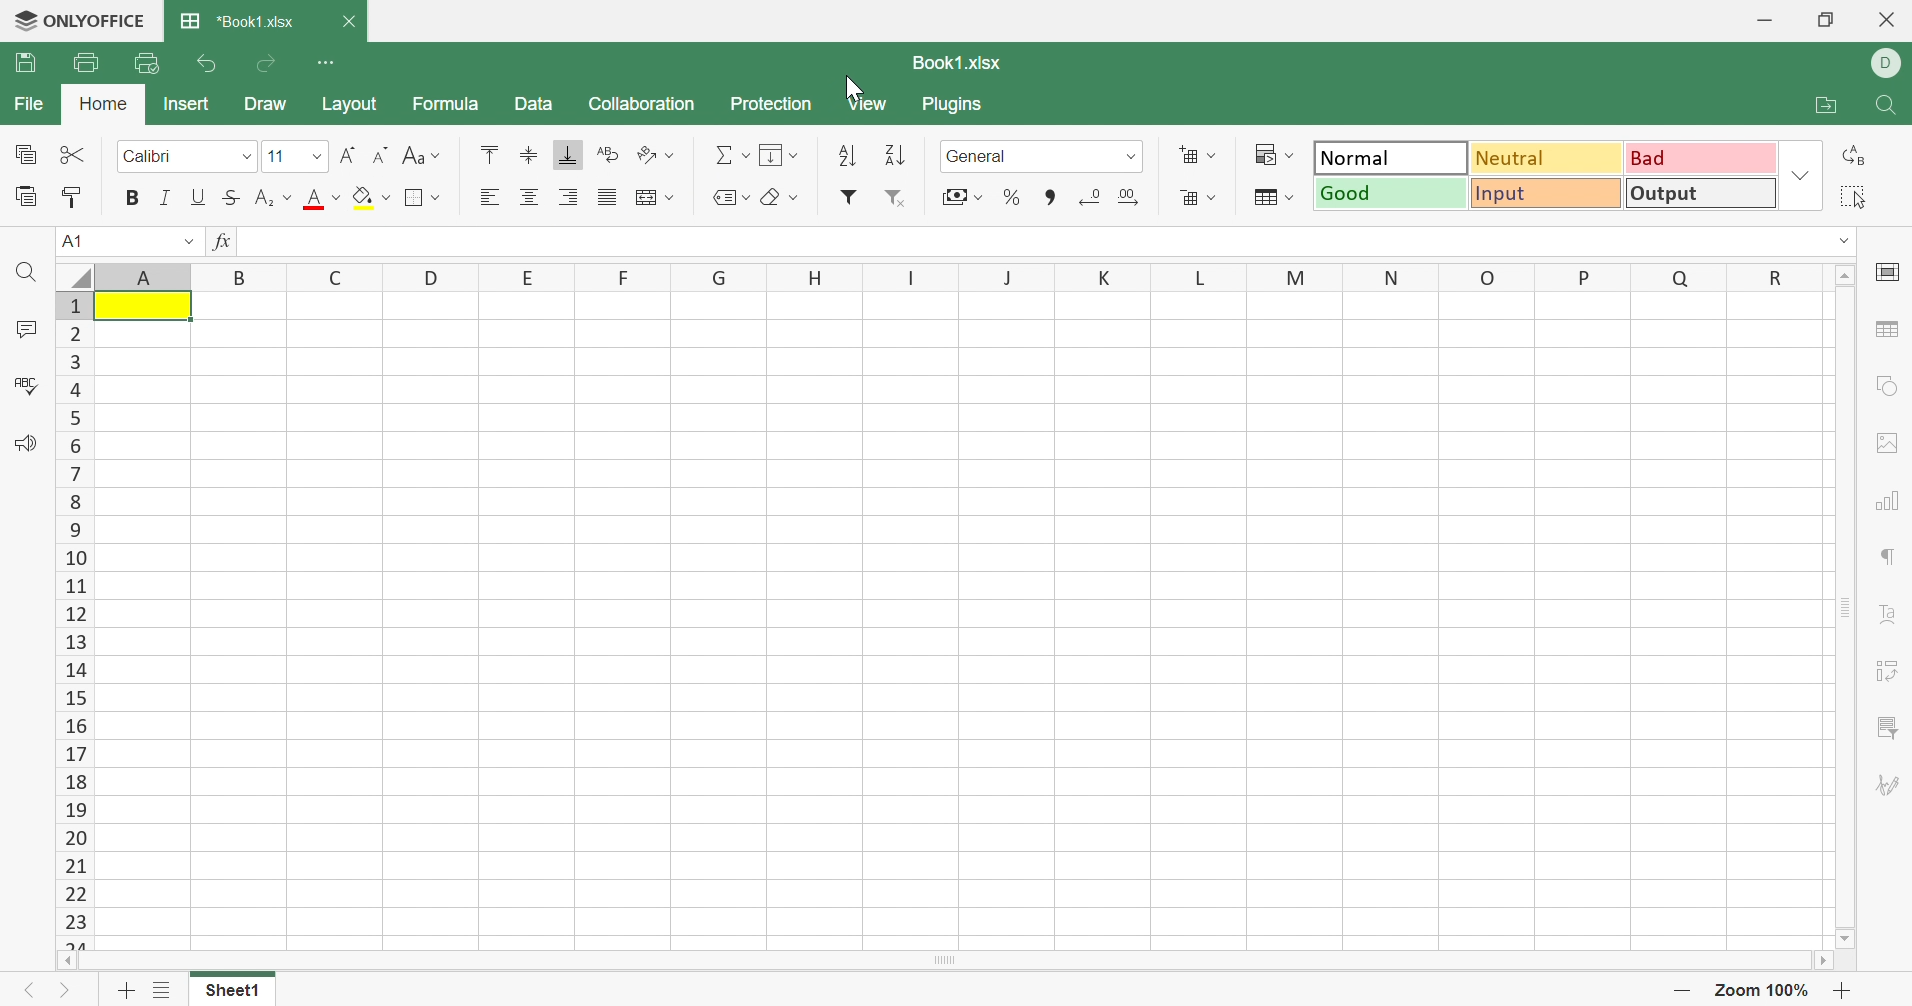 This screenshot has width=1912, height=1006. What do you see at coordinates (1801, 176) in the screenshot?
I see `Drop Down` at bounding box center [1801, 176].